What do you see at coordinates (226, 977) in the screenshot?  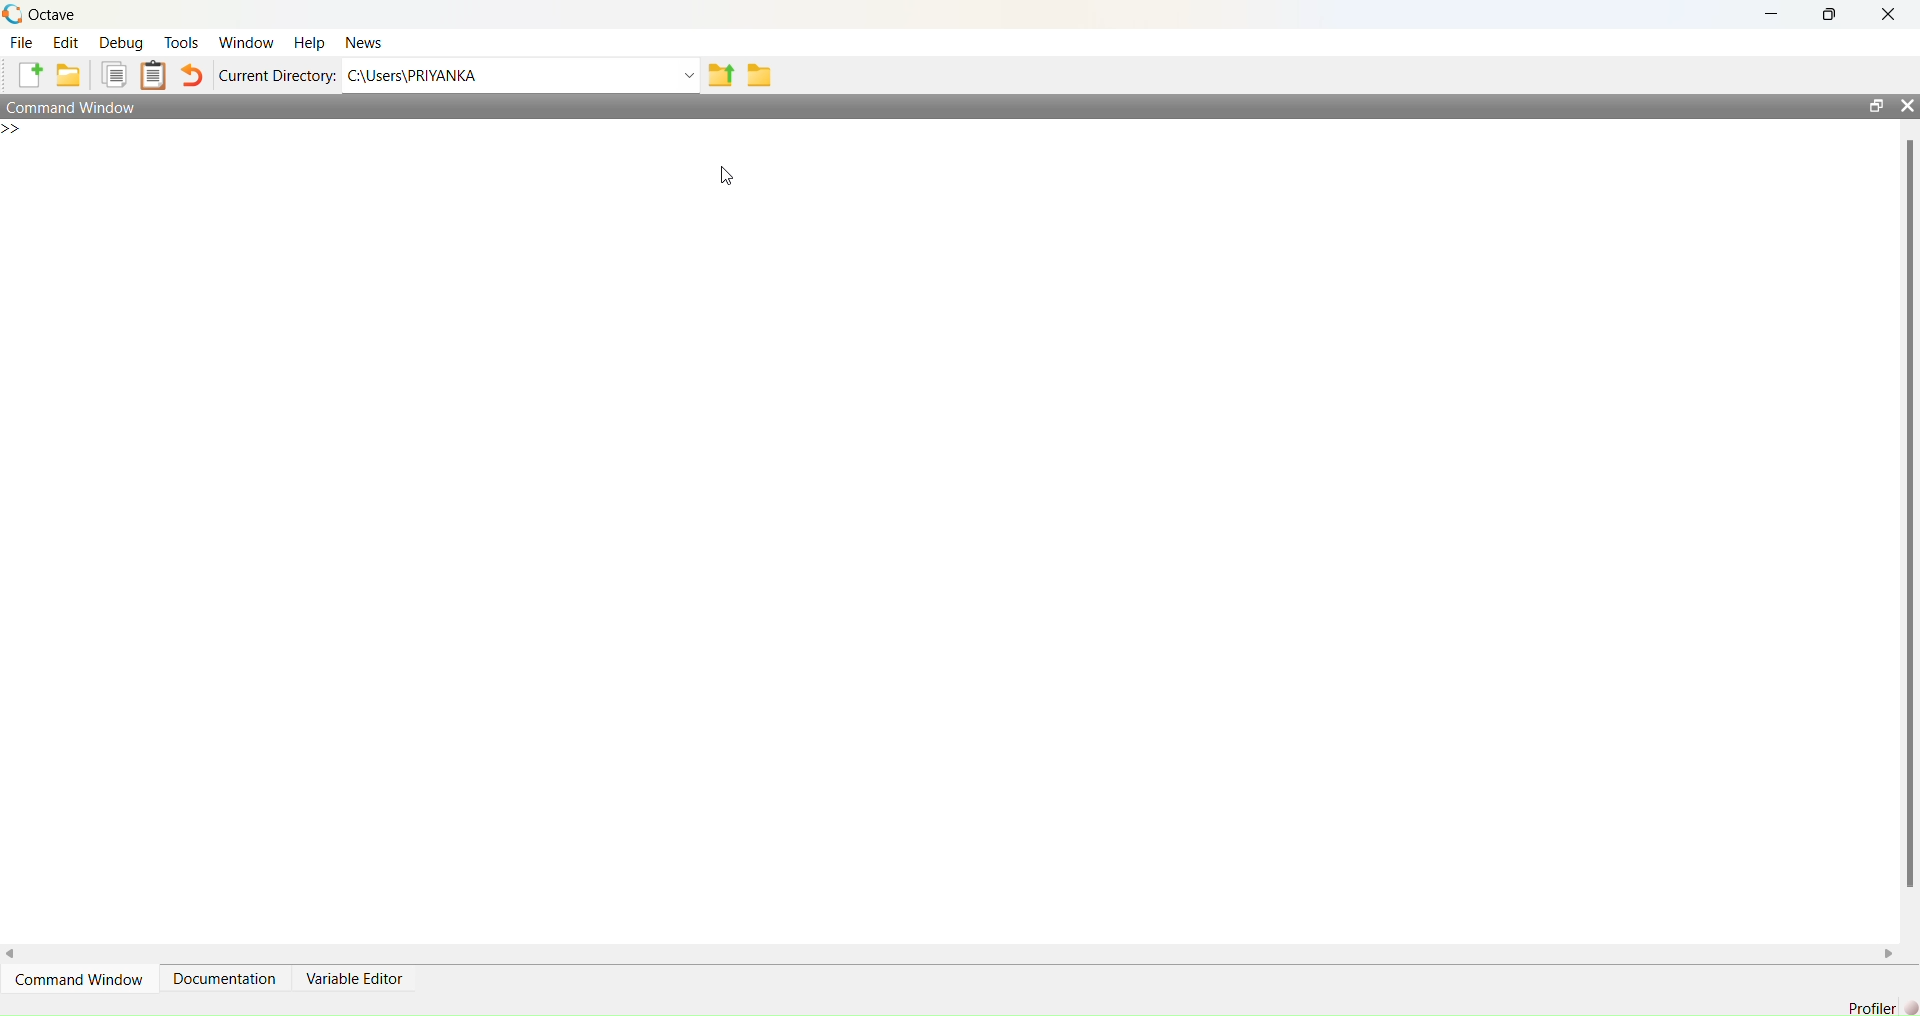 I see `Documentation` at bounding box center [226, 977].